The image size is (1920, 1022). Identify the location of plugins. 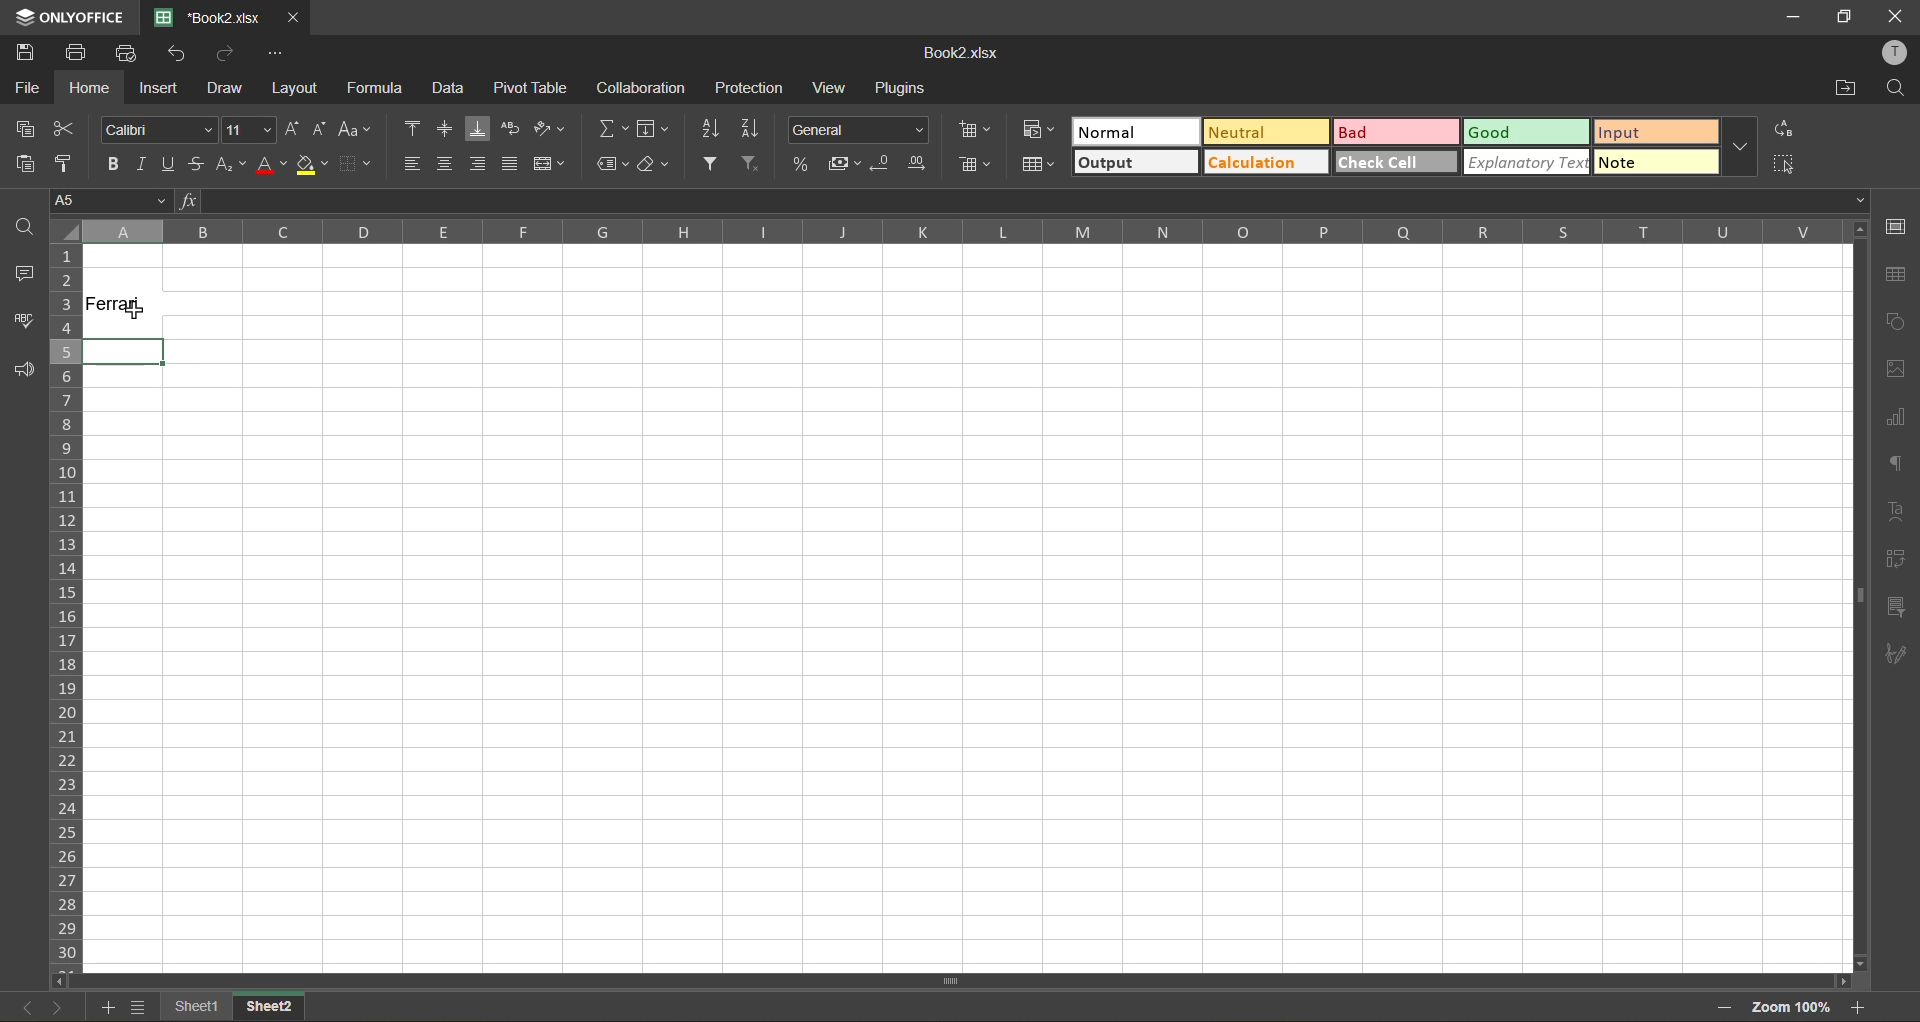
(897, 91).